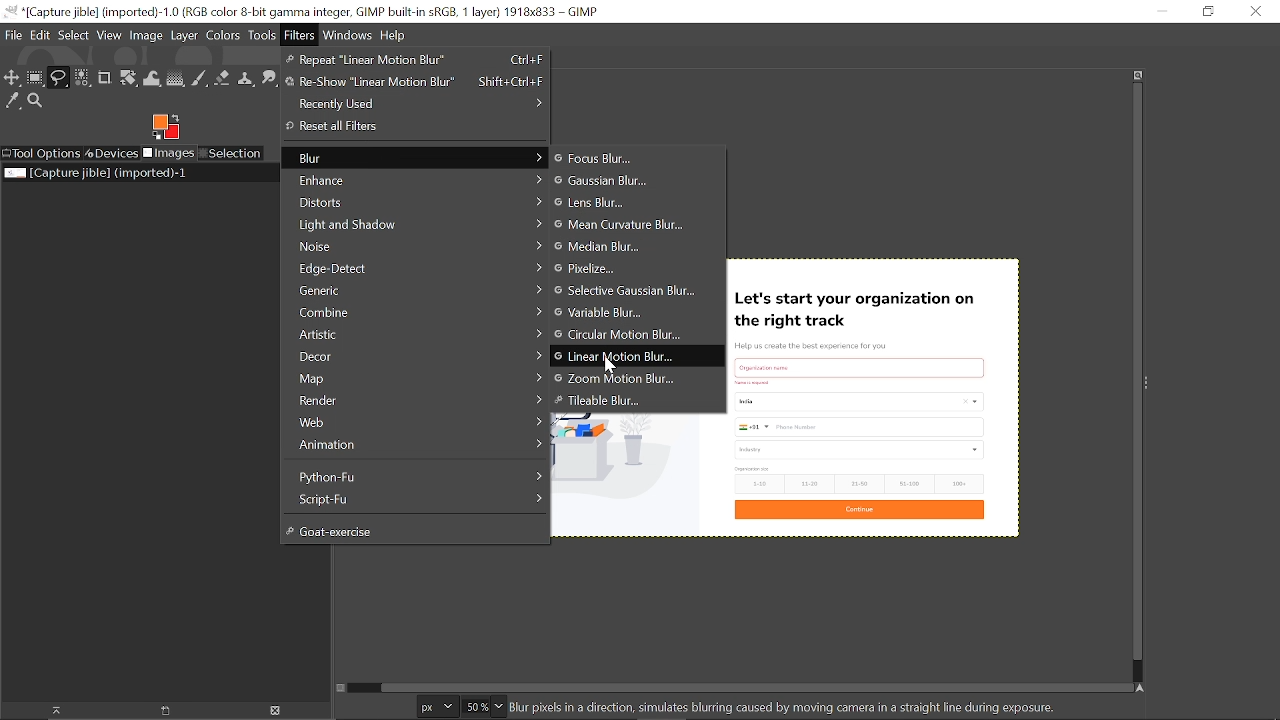  Describe the element at coordinates (616, 313) in the screenshot. I see `Variable blur` at that location.